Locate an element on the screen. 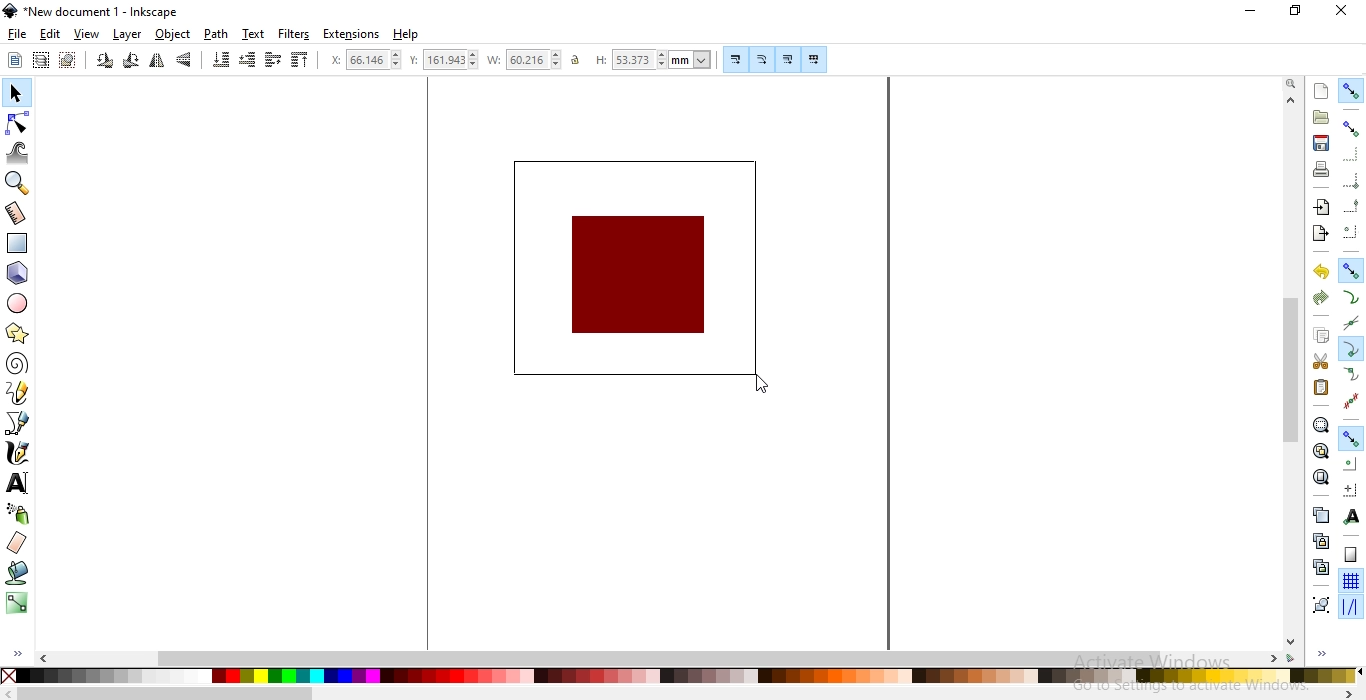  zoom in or out is located at coordinates (20, 182).